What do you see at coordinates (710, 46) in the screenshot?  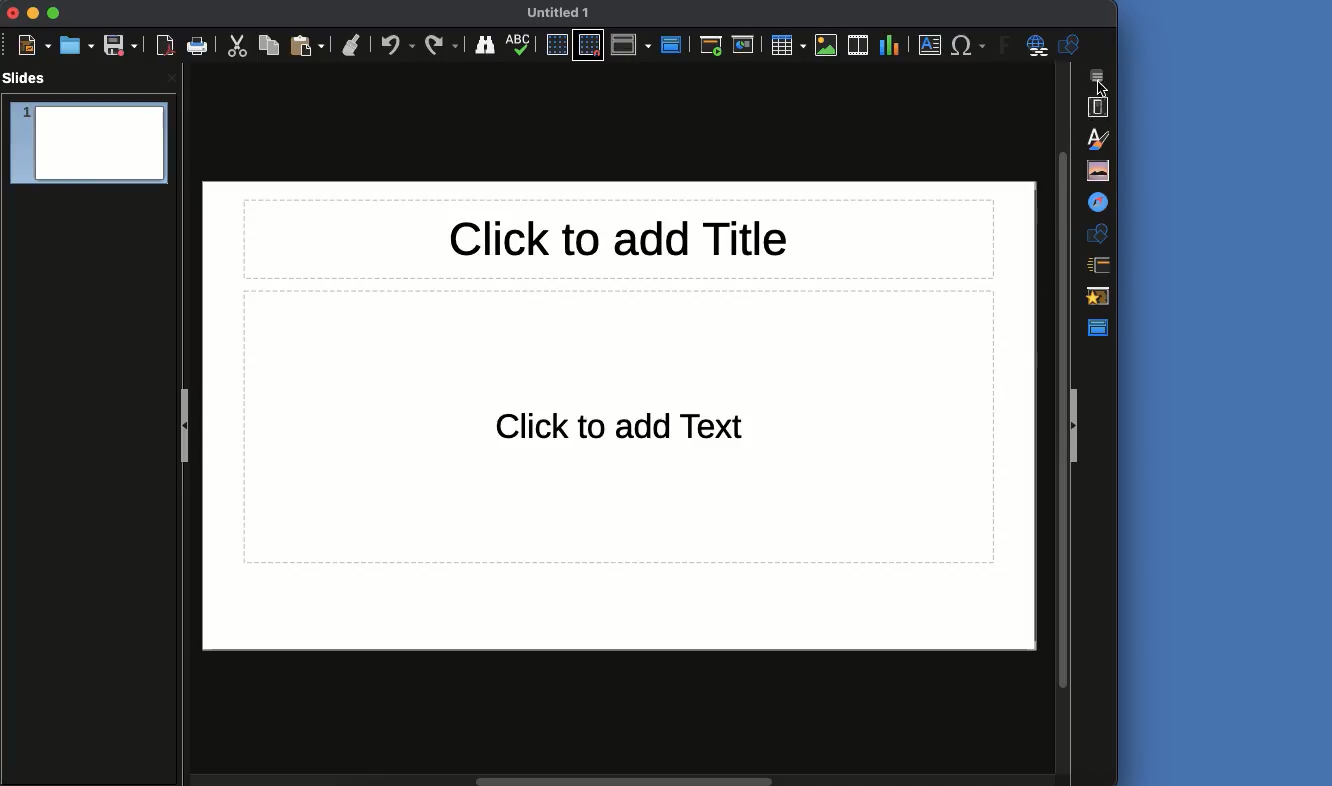 I see `Start from first slide` at bounding box center [710, 46].